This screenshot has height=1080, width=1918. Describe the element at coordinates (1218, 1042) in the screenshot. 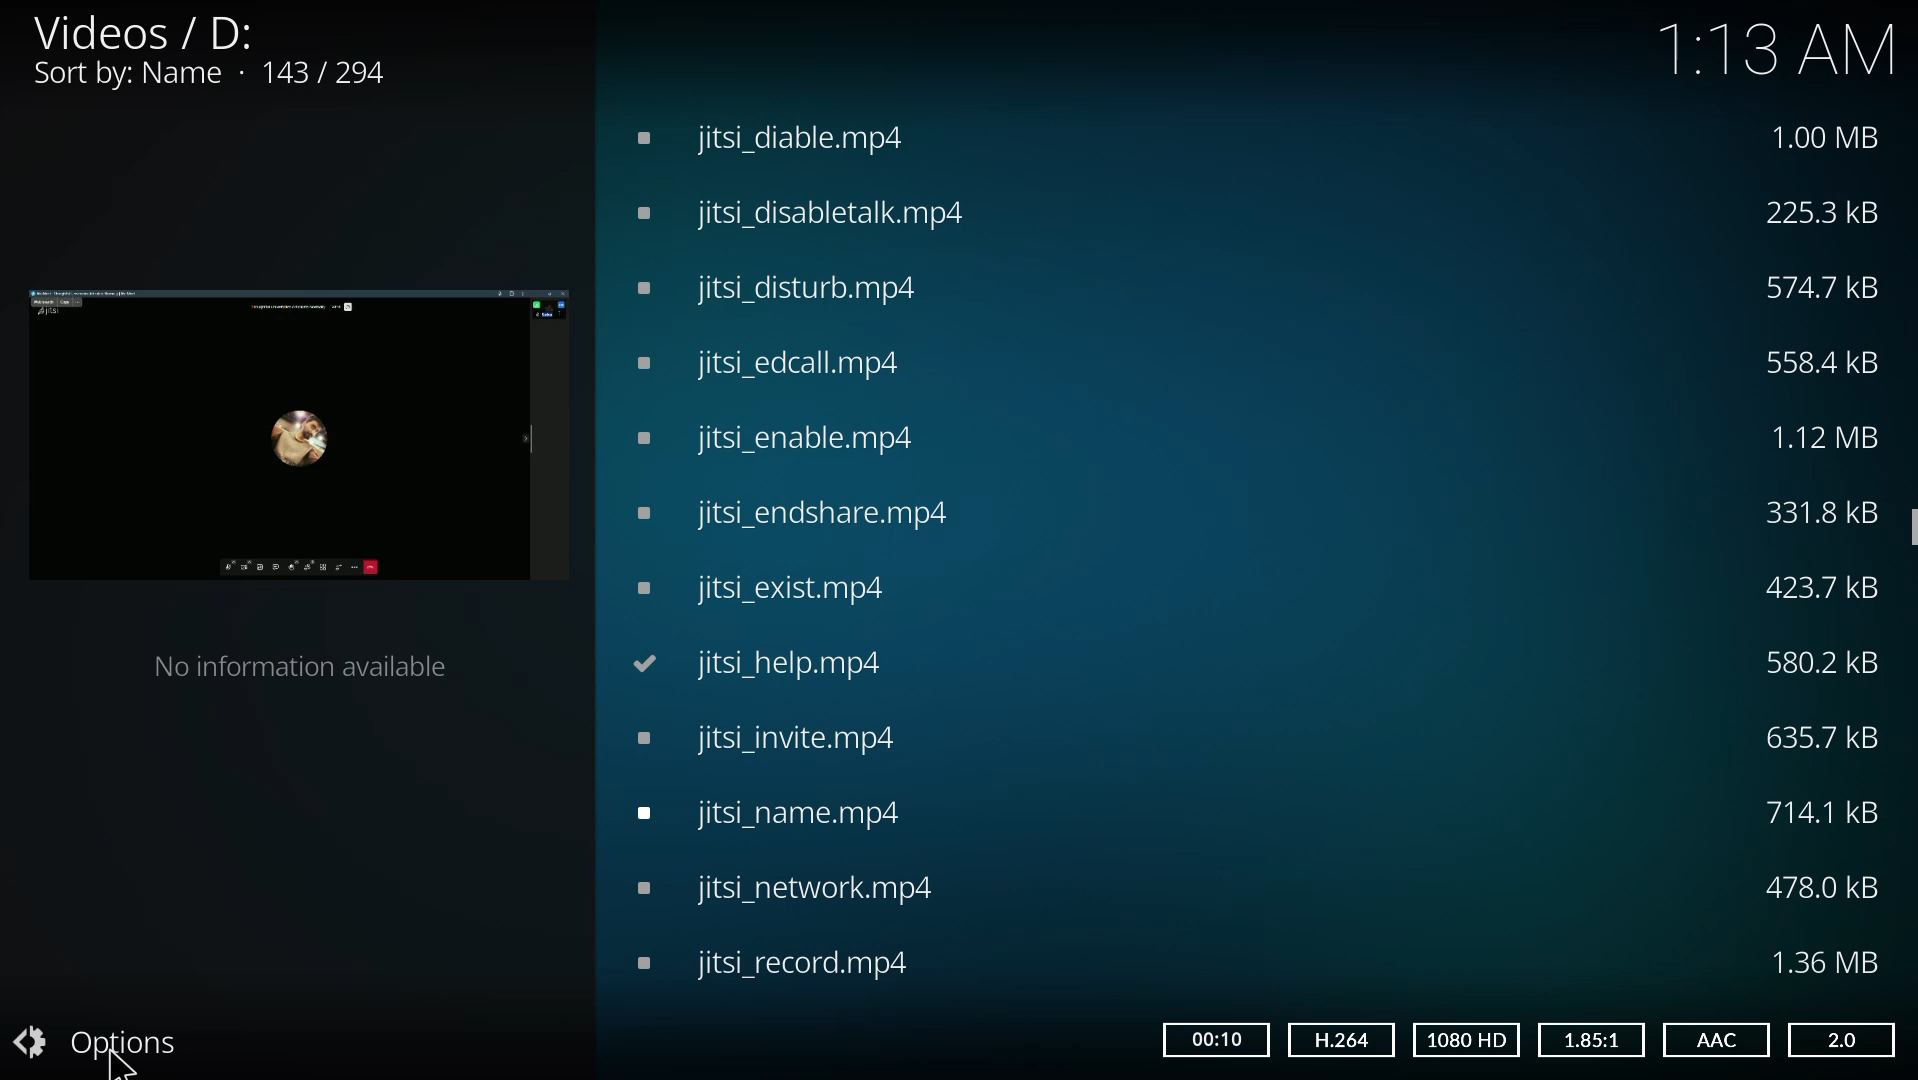

I see `time` at that location.